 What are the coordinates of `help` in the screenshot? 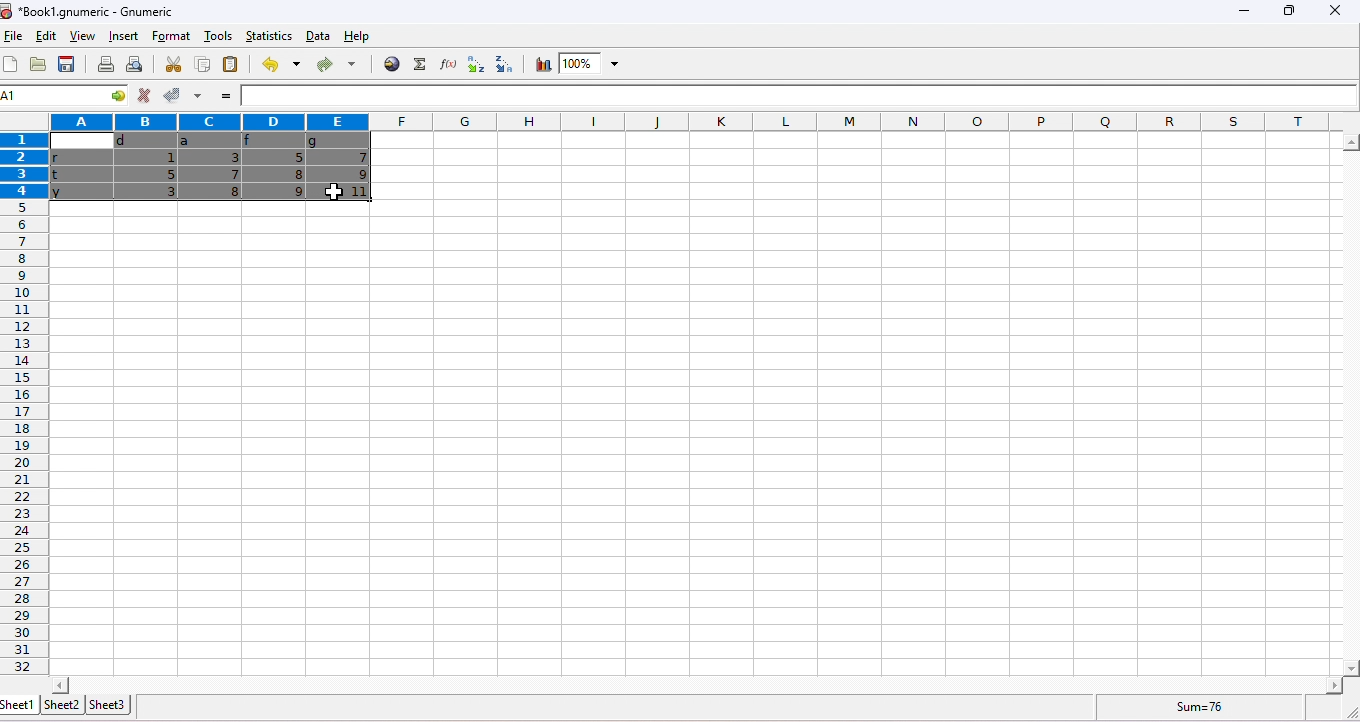 It's located at (365, 38).